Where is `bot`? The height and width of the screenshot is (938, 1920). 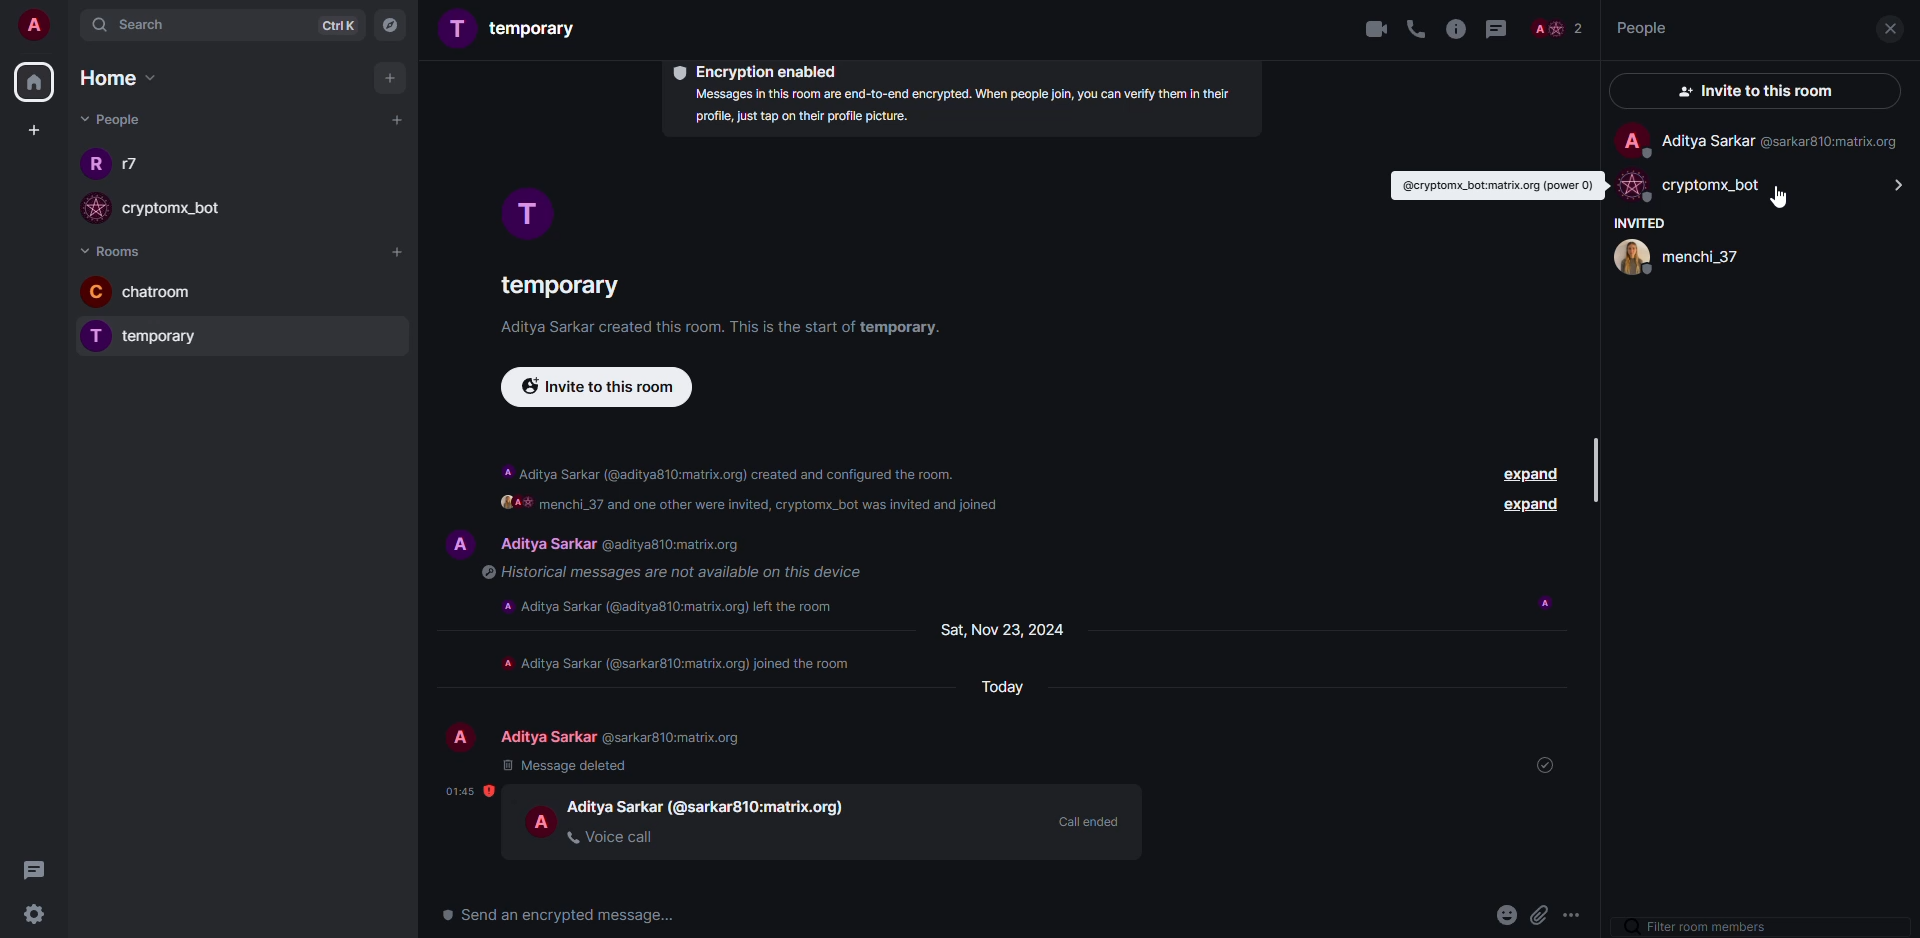 bot is located at coordinates (1729, 183).